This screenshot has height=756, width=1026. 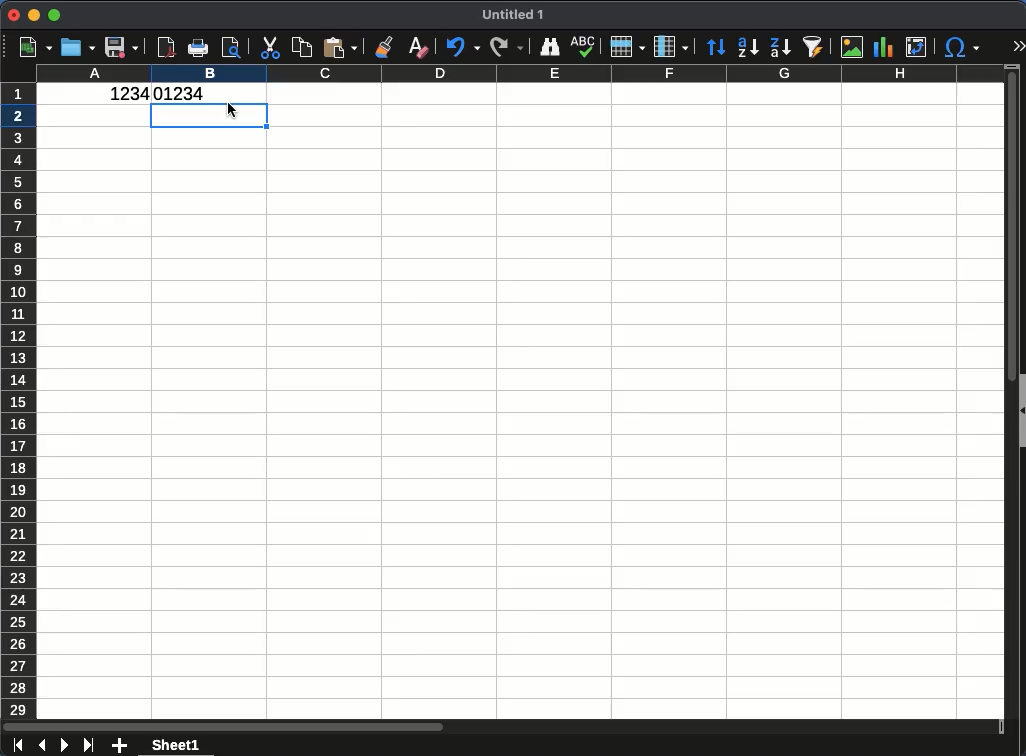 I want to click on pivot table, so click(x=918, y=47).